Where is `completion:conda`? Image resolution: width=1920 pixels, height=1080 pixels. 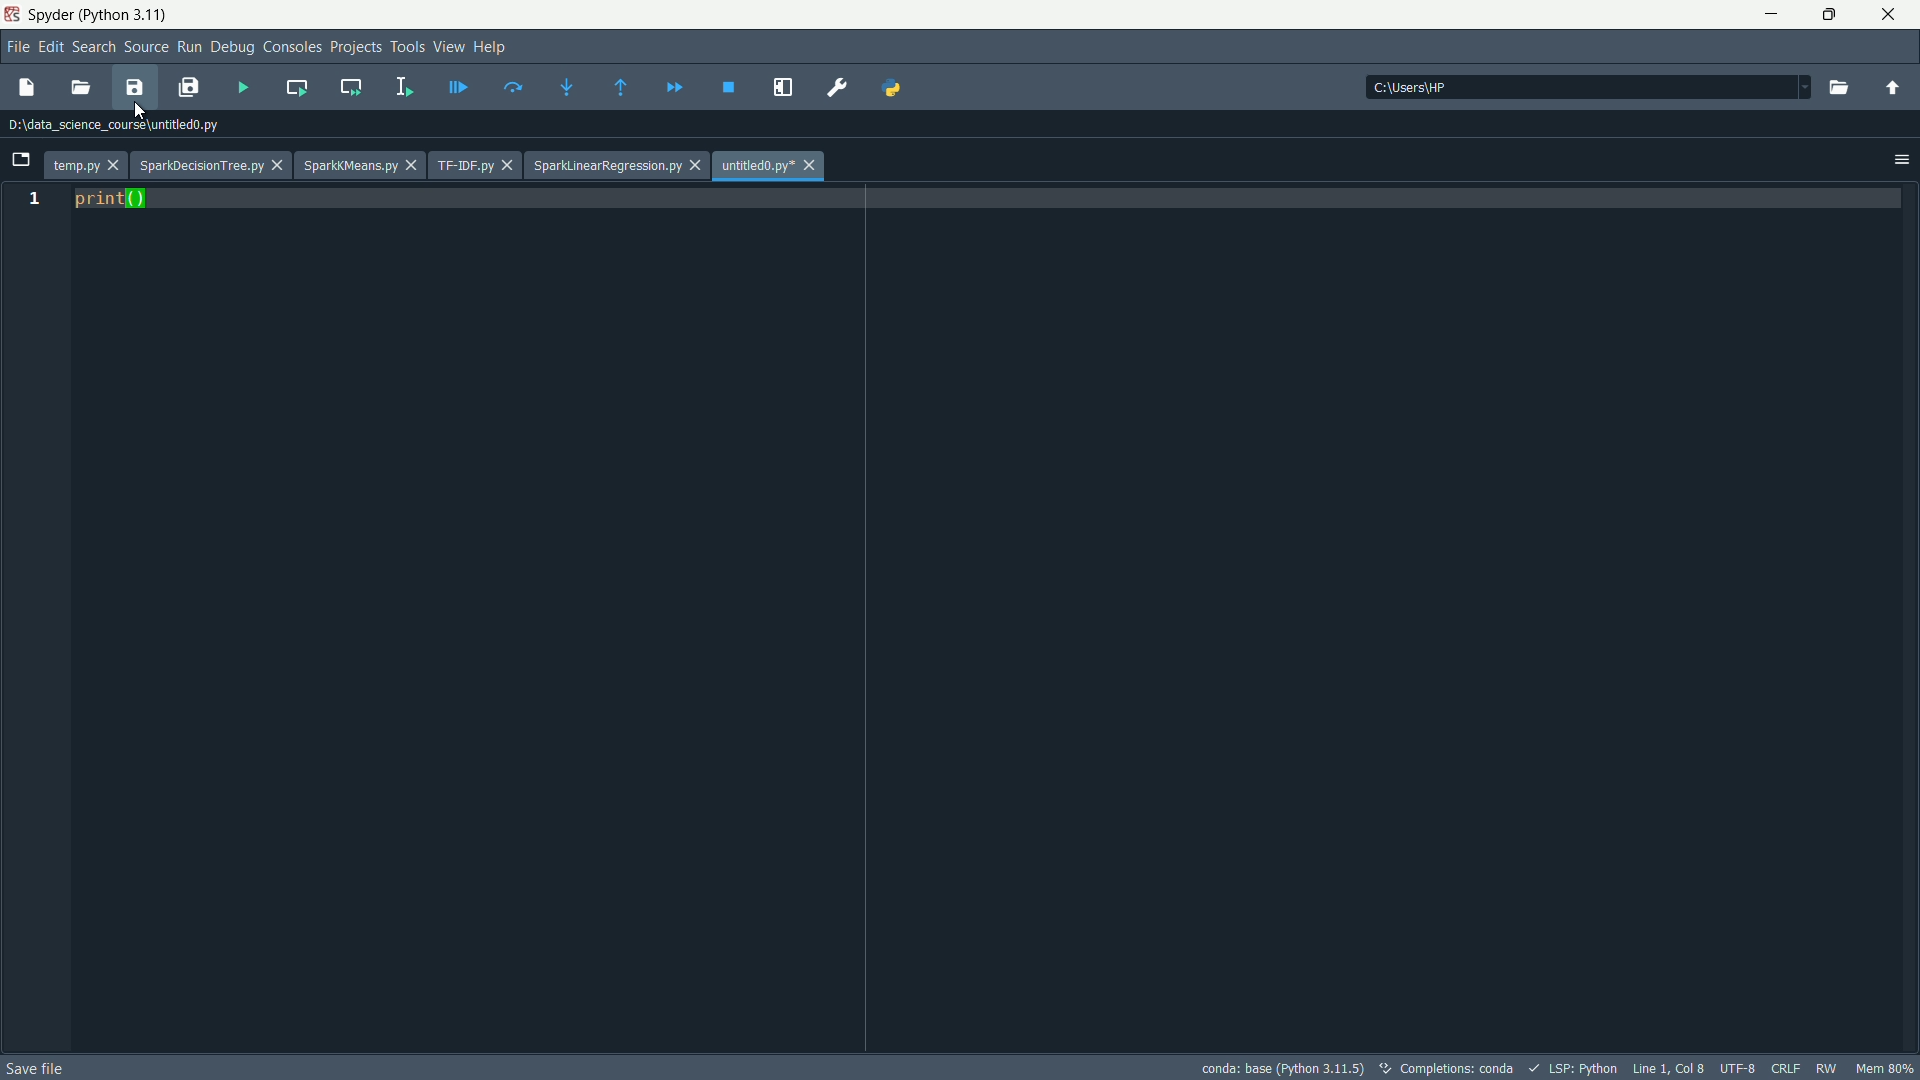
completion:conda is located at coordinates (1446, 1068).